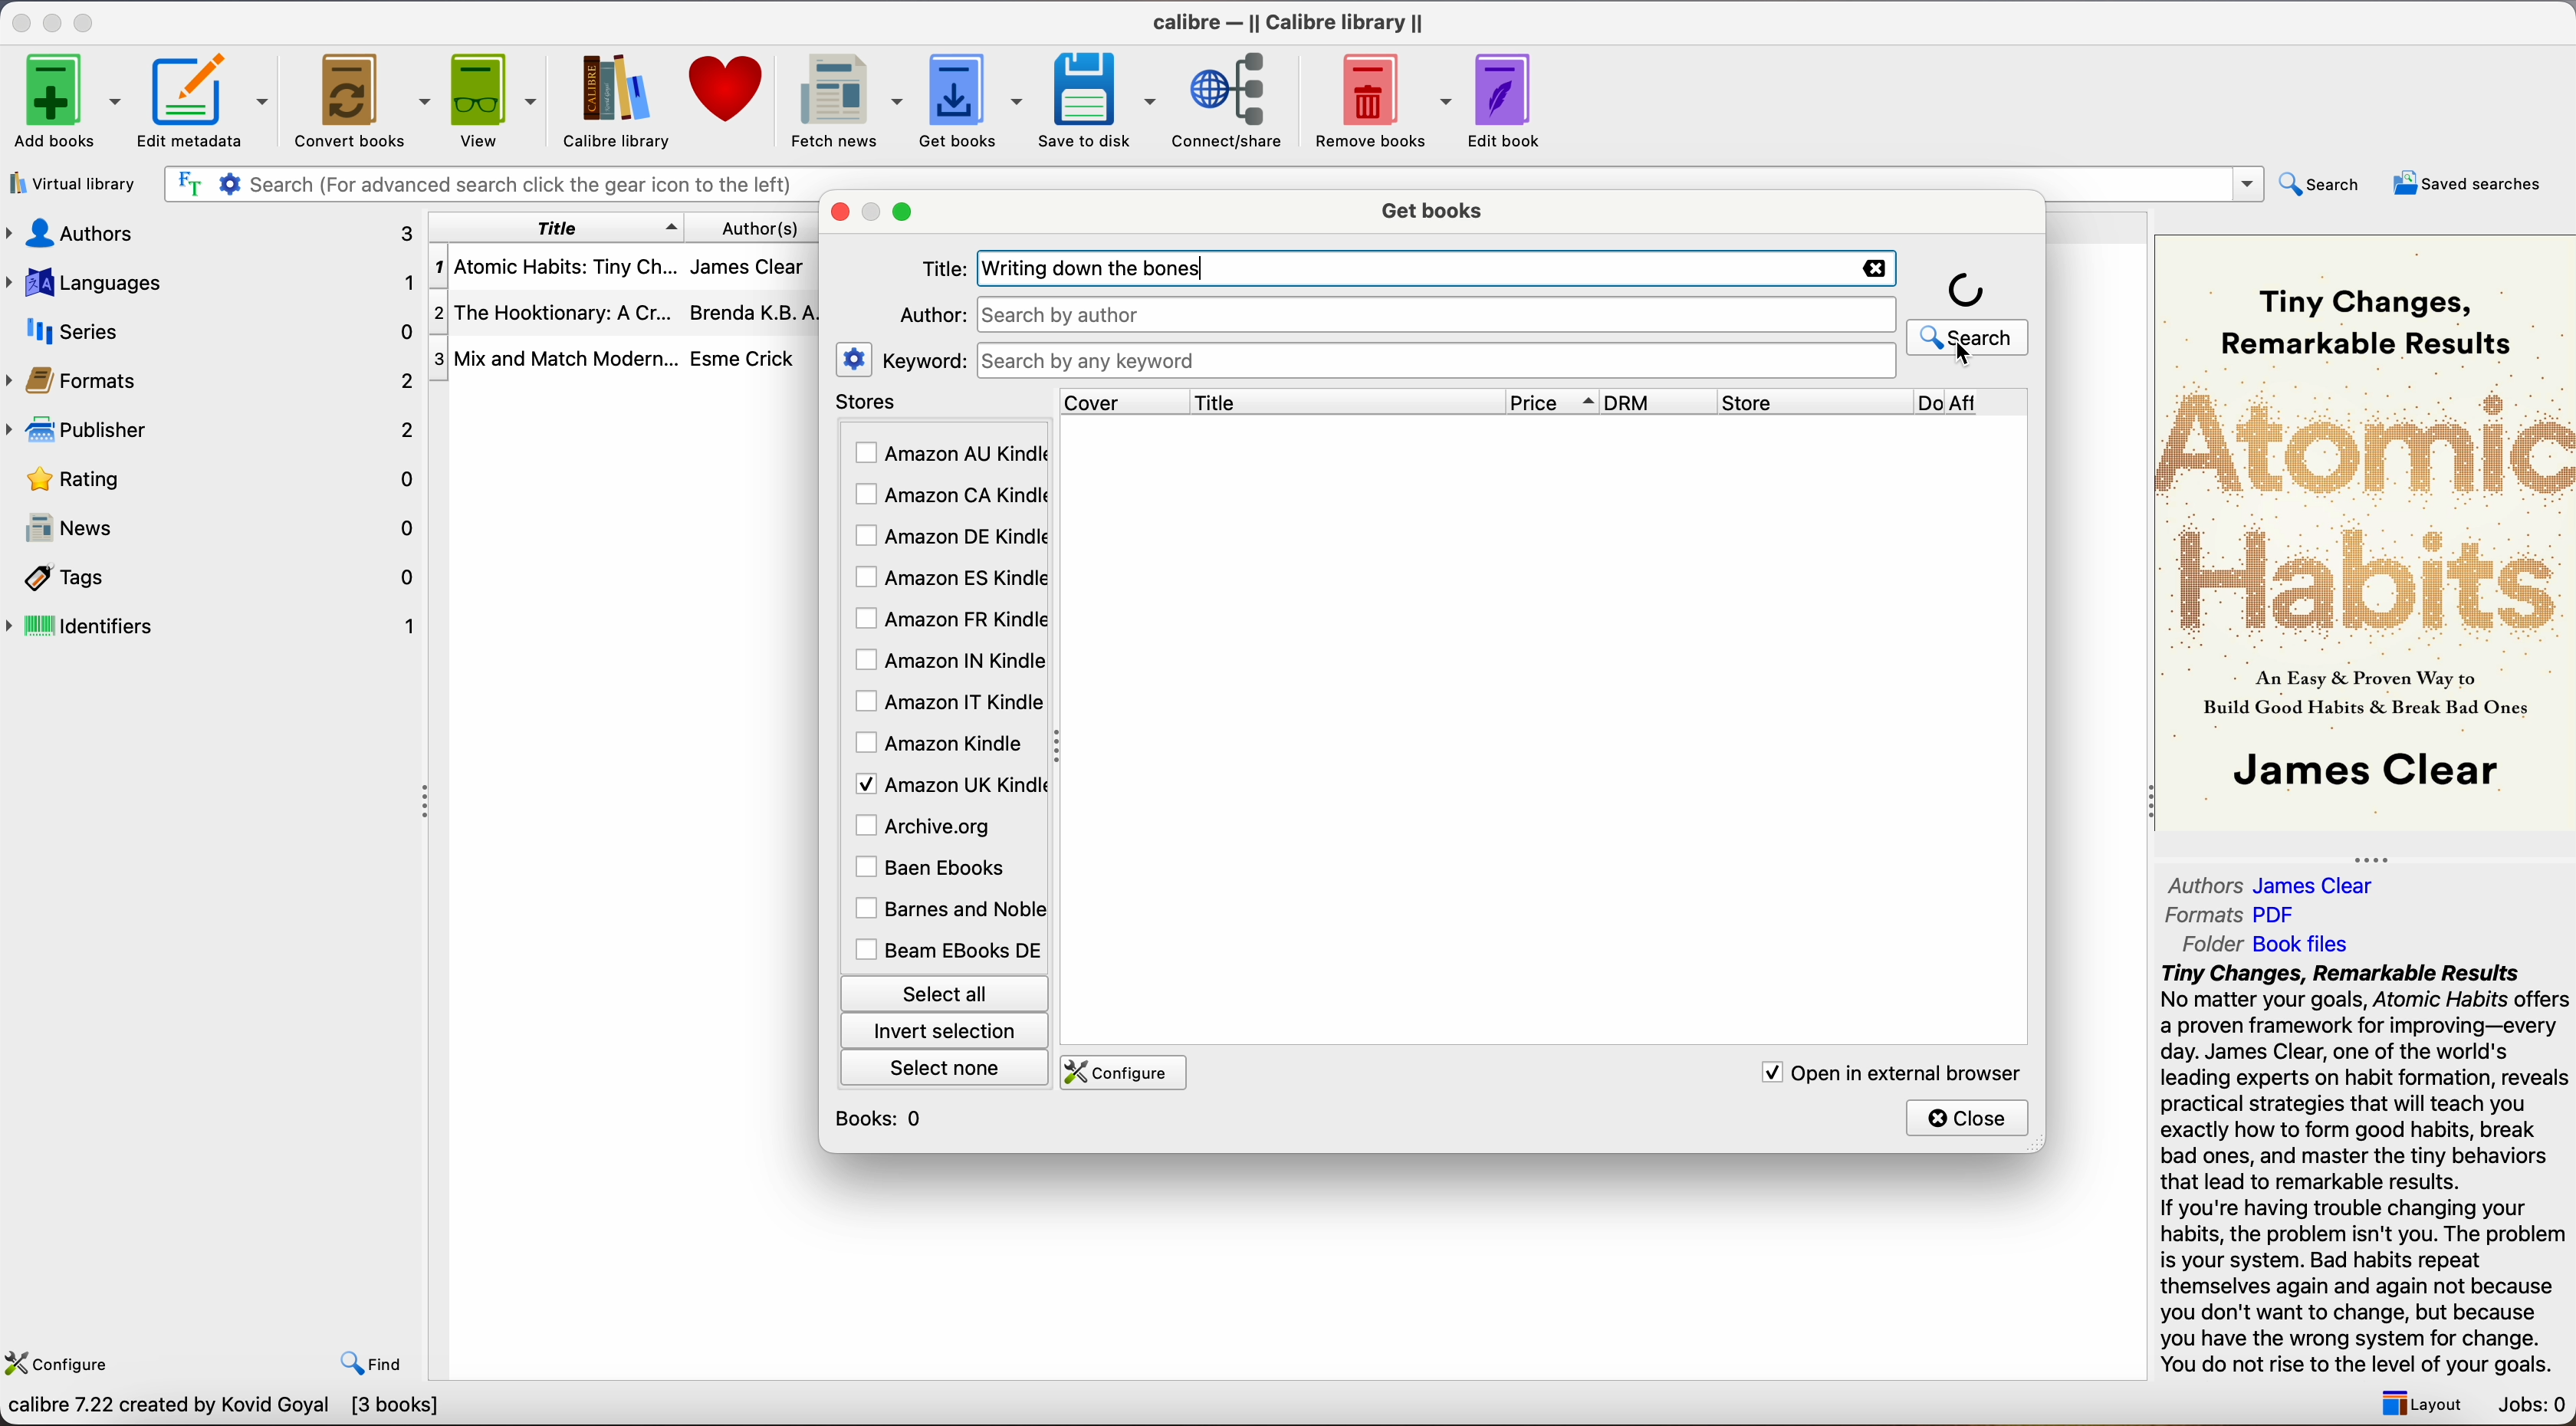  What do you see at coordinates (1438, 301) in the screenshot?
I see `click on writing down the bones` at bounding box center [1438, 301].